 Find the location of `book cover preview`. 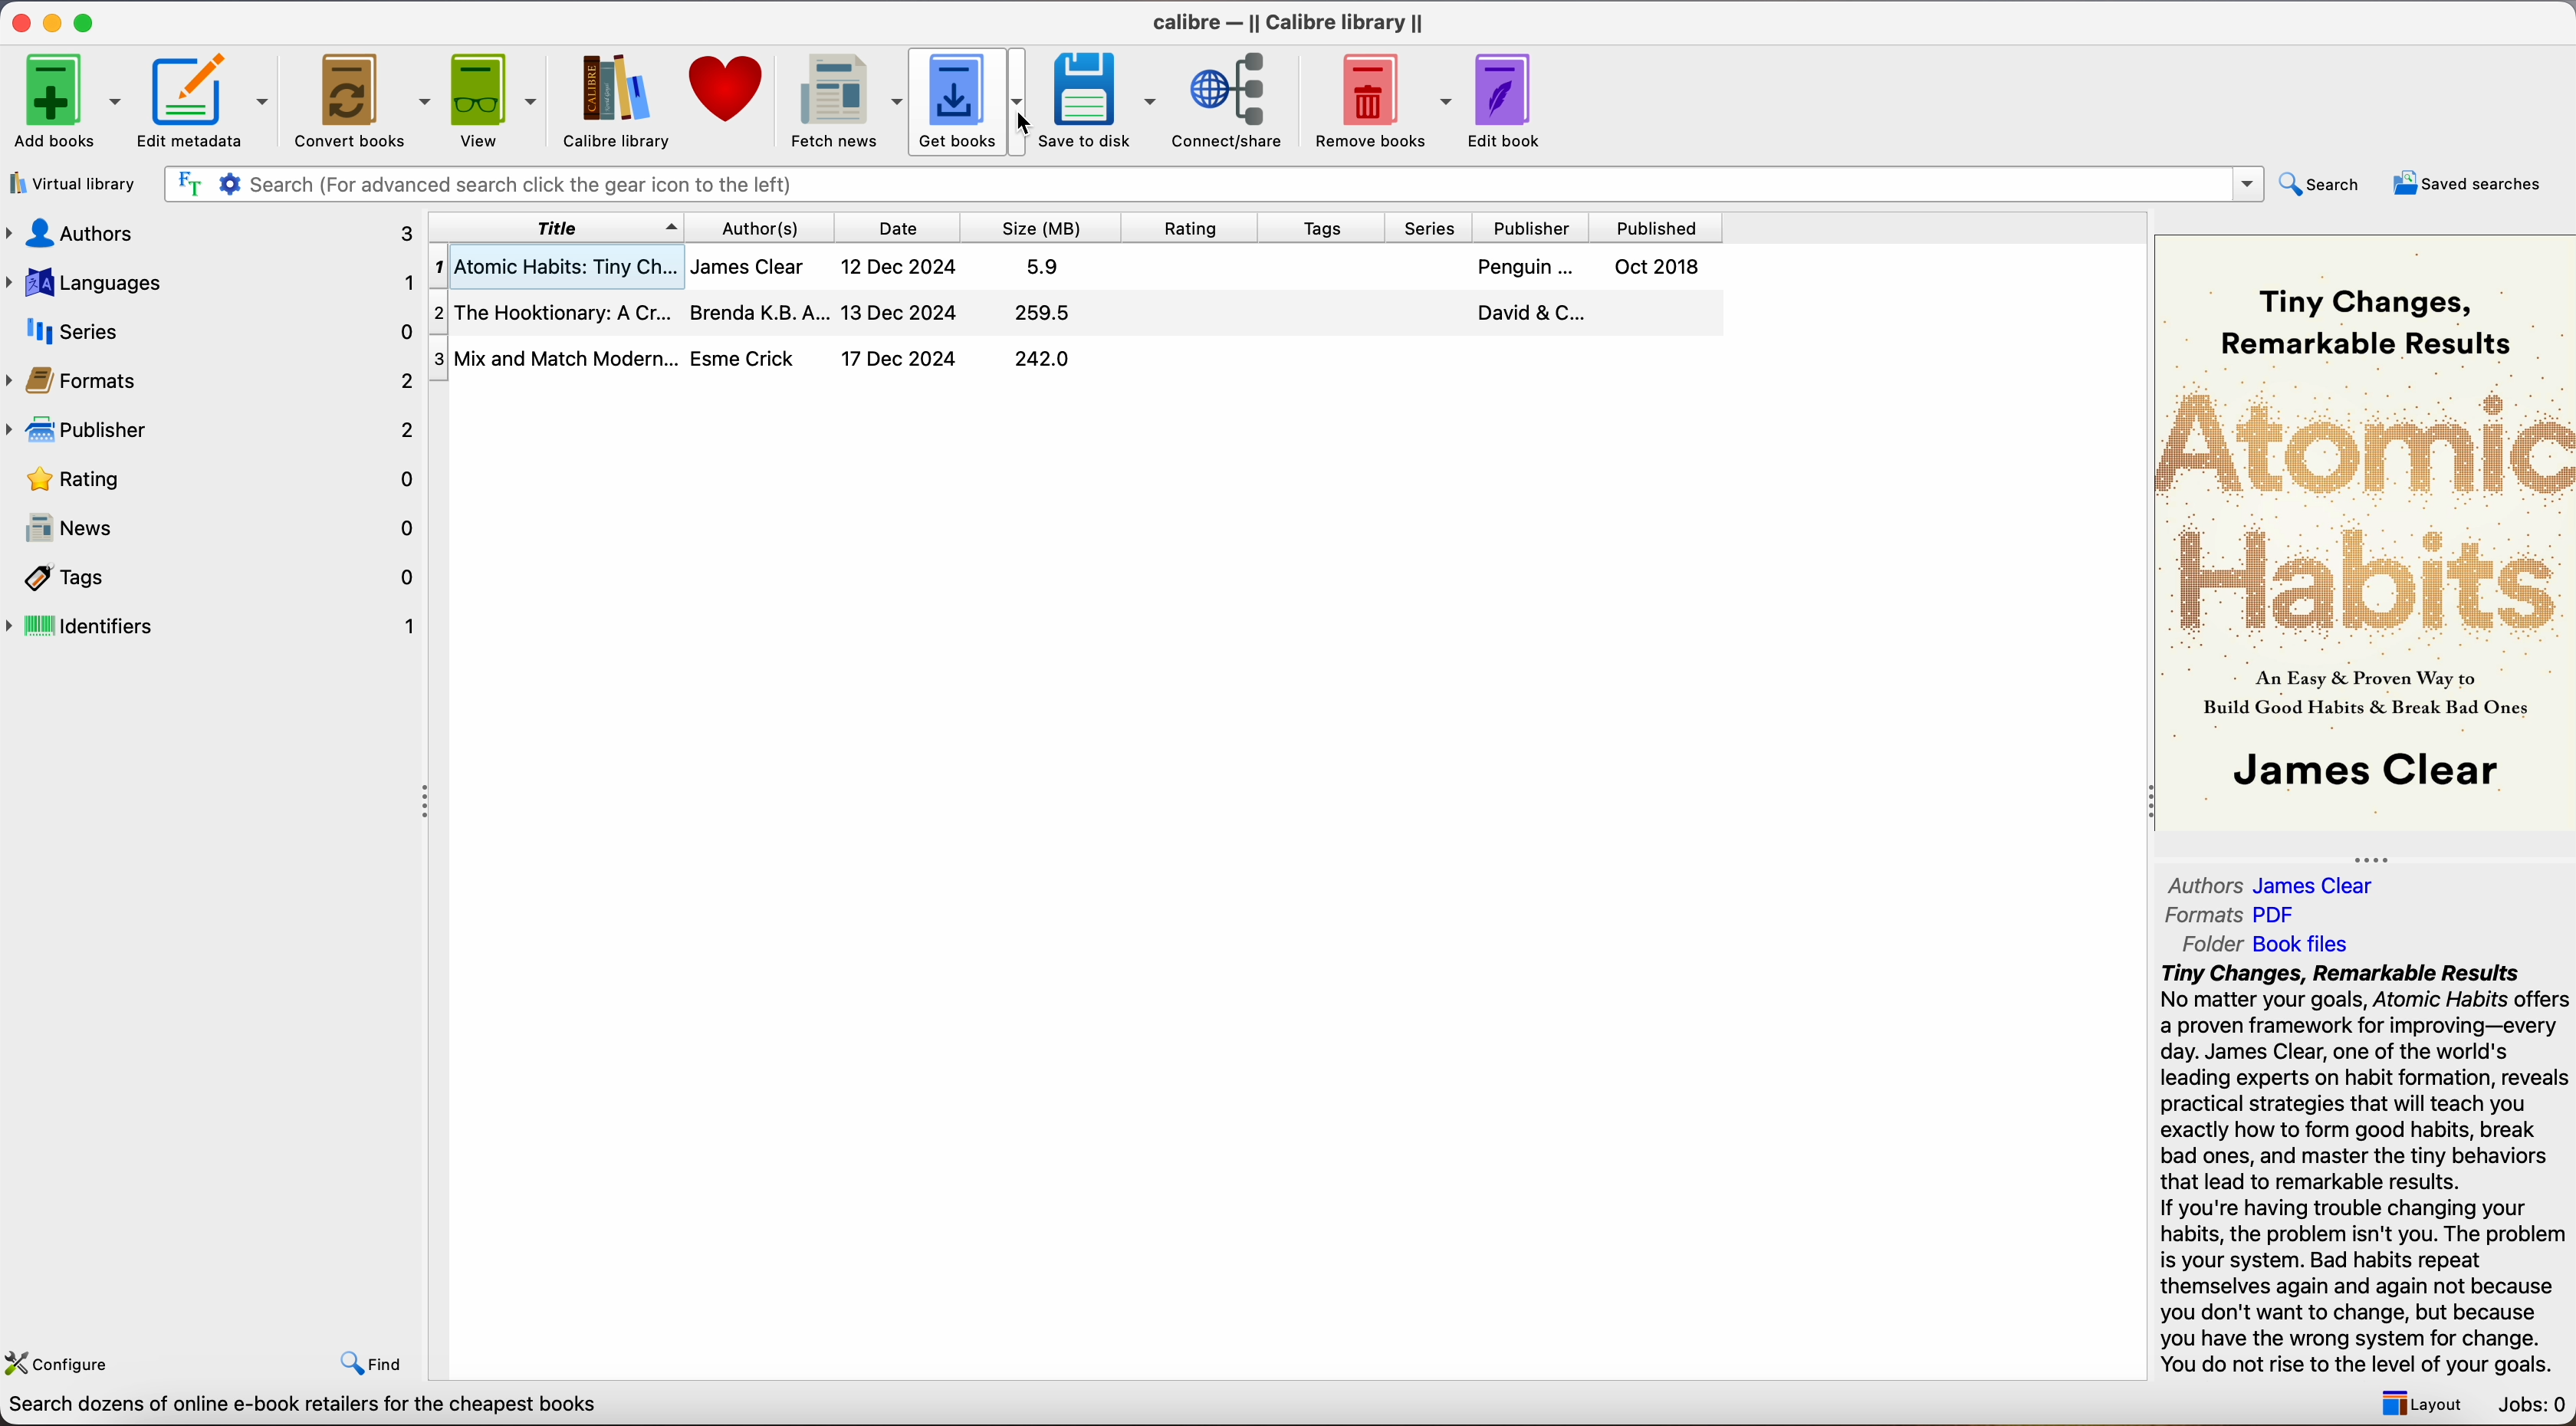

book cover preview is located at coordinates (2368, 530).